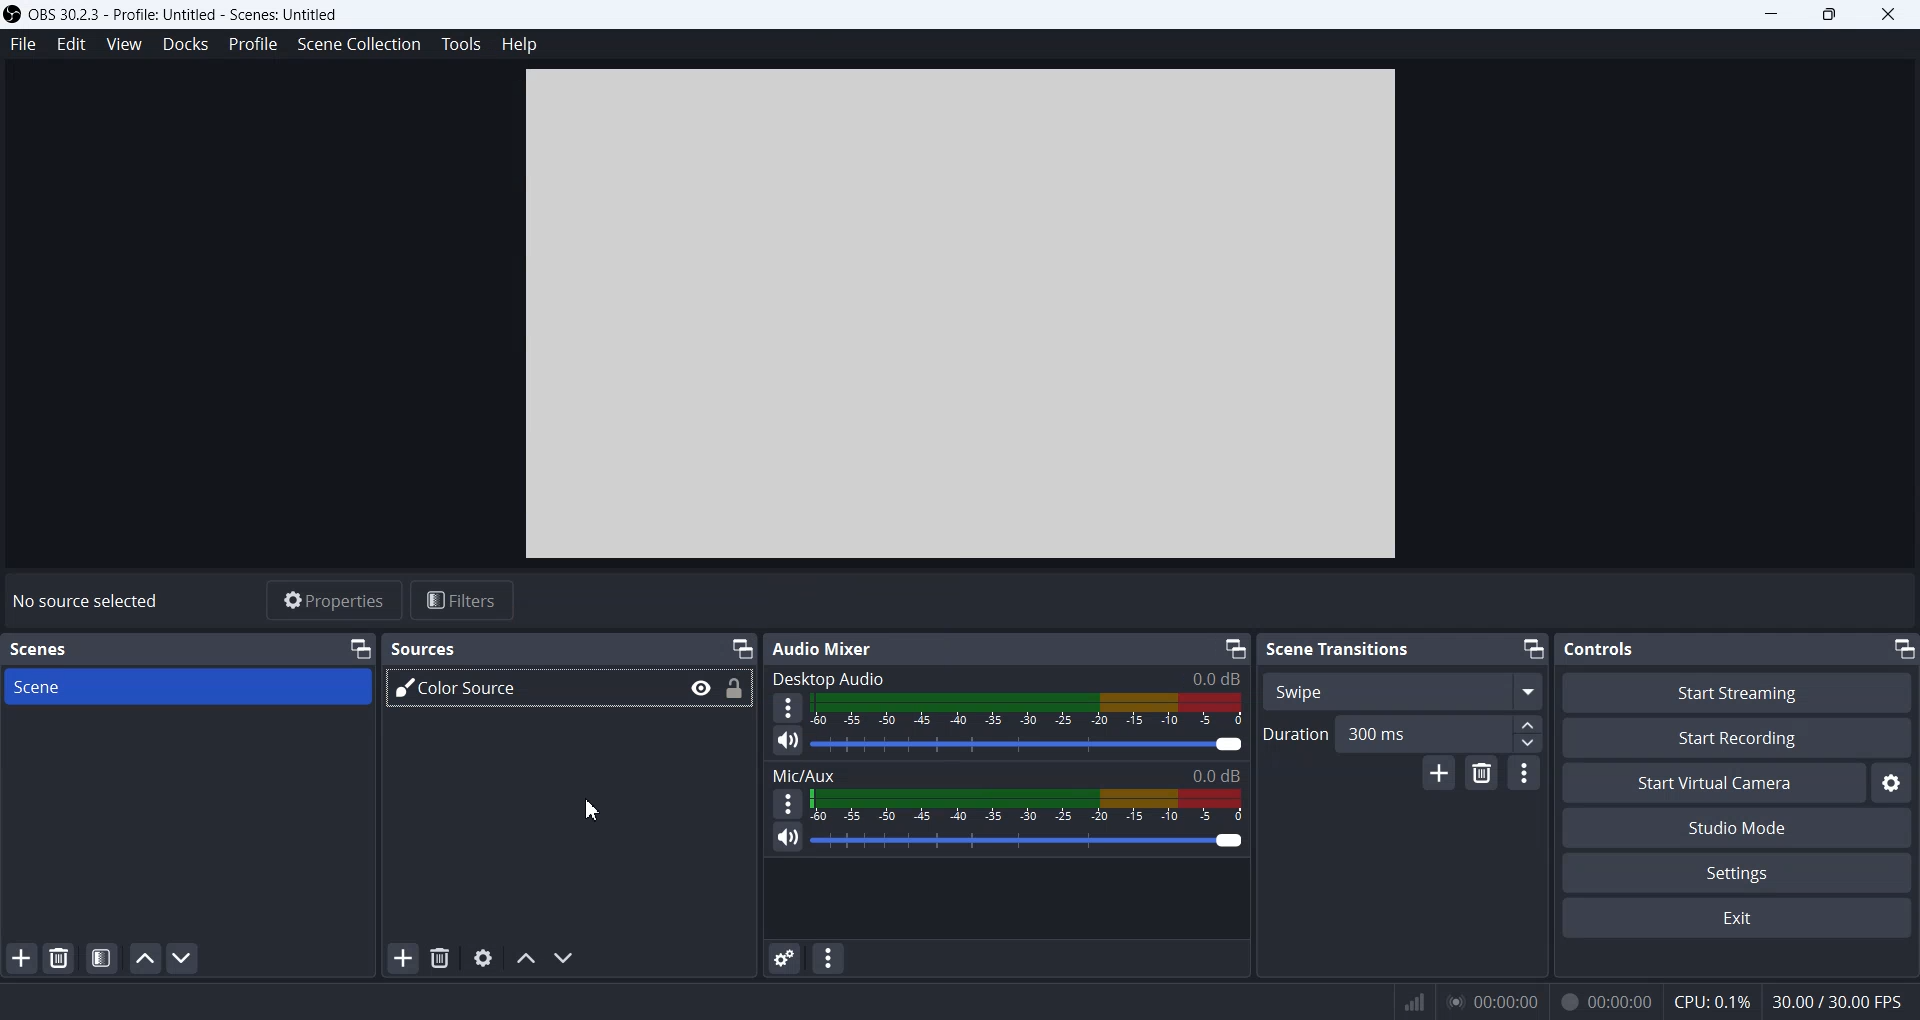 The image size is (1920, 1020). What do you see at coordinates (1604, 999) in the screenshot?
I see `00:00:00` at bounding box center [1604, 999].